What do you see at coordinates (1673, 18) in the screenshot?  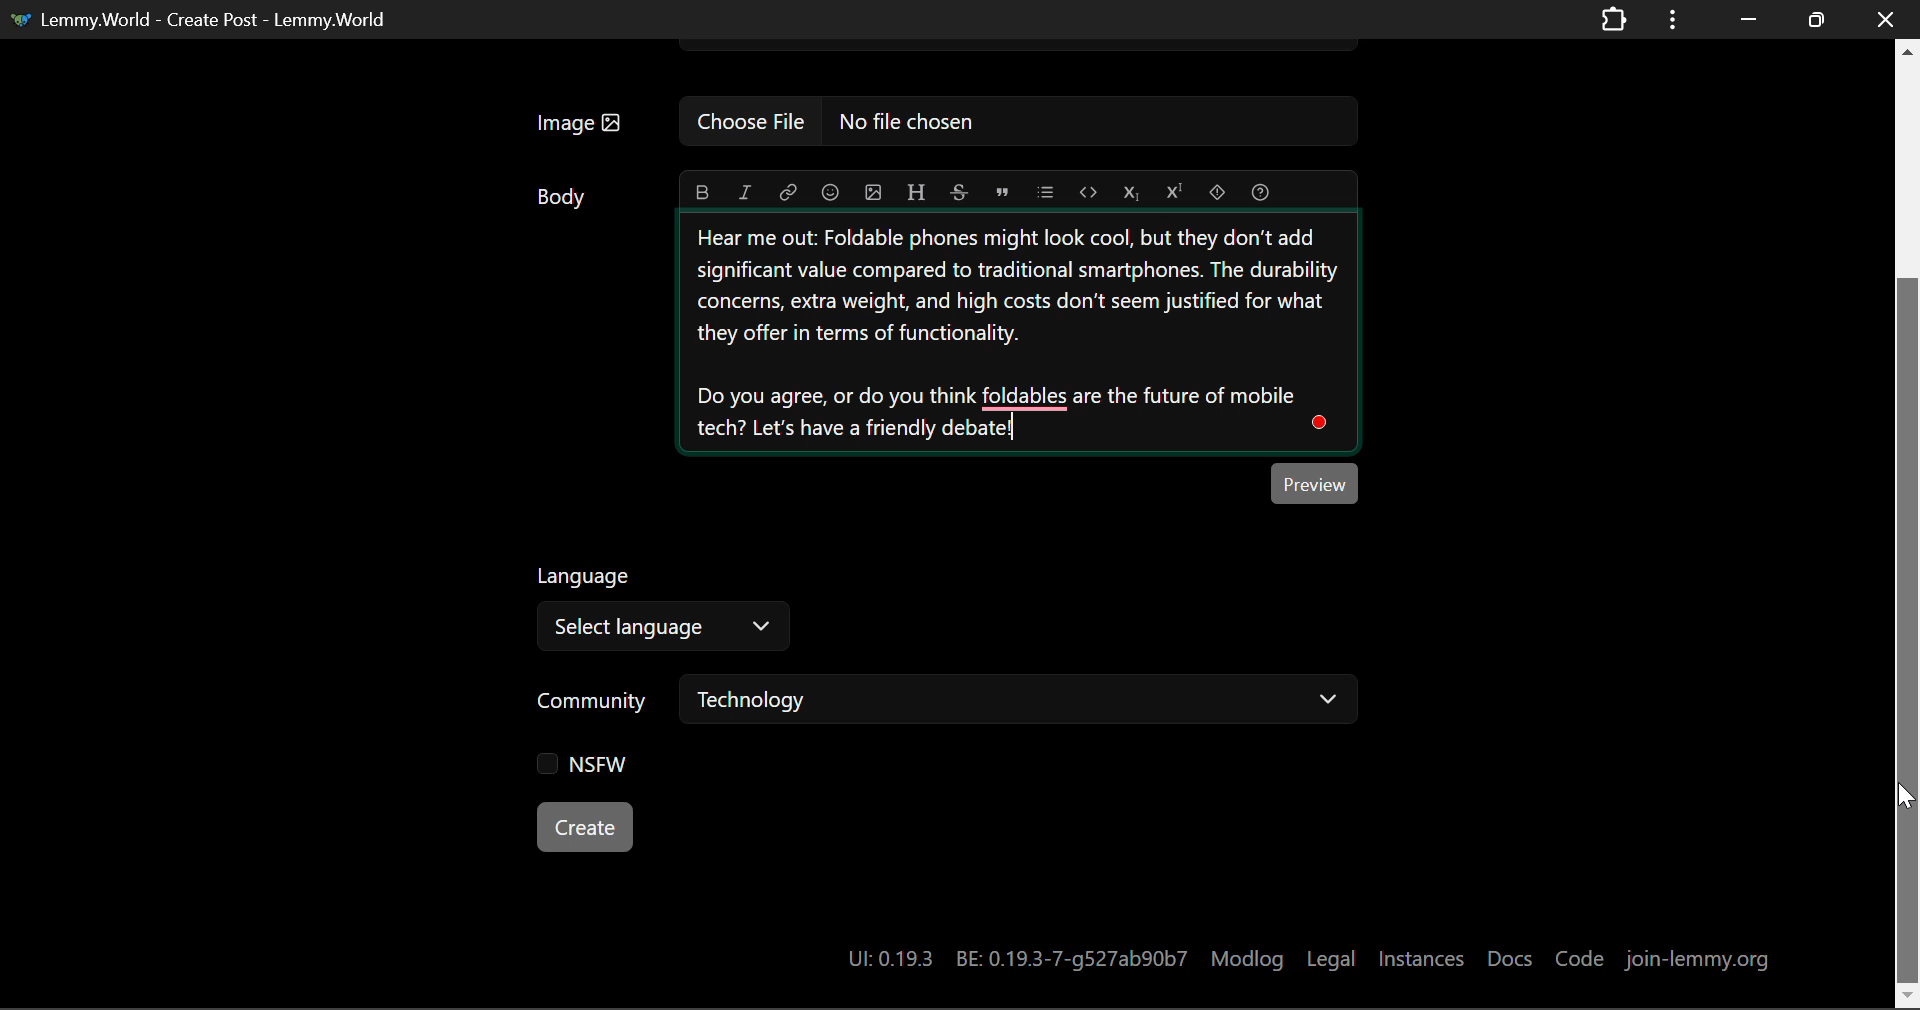 I see `Application Options Menu` at bounding box center [1673, 18].